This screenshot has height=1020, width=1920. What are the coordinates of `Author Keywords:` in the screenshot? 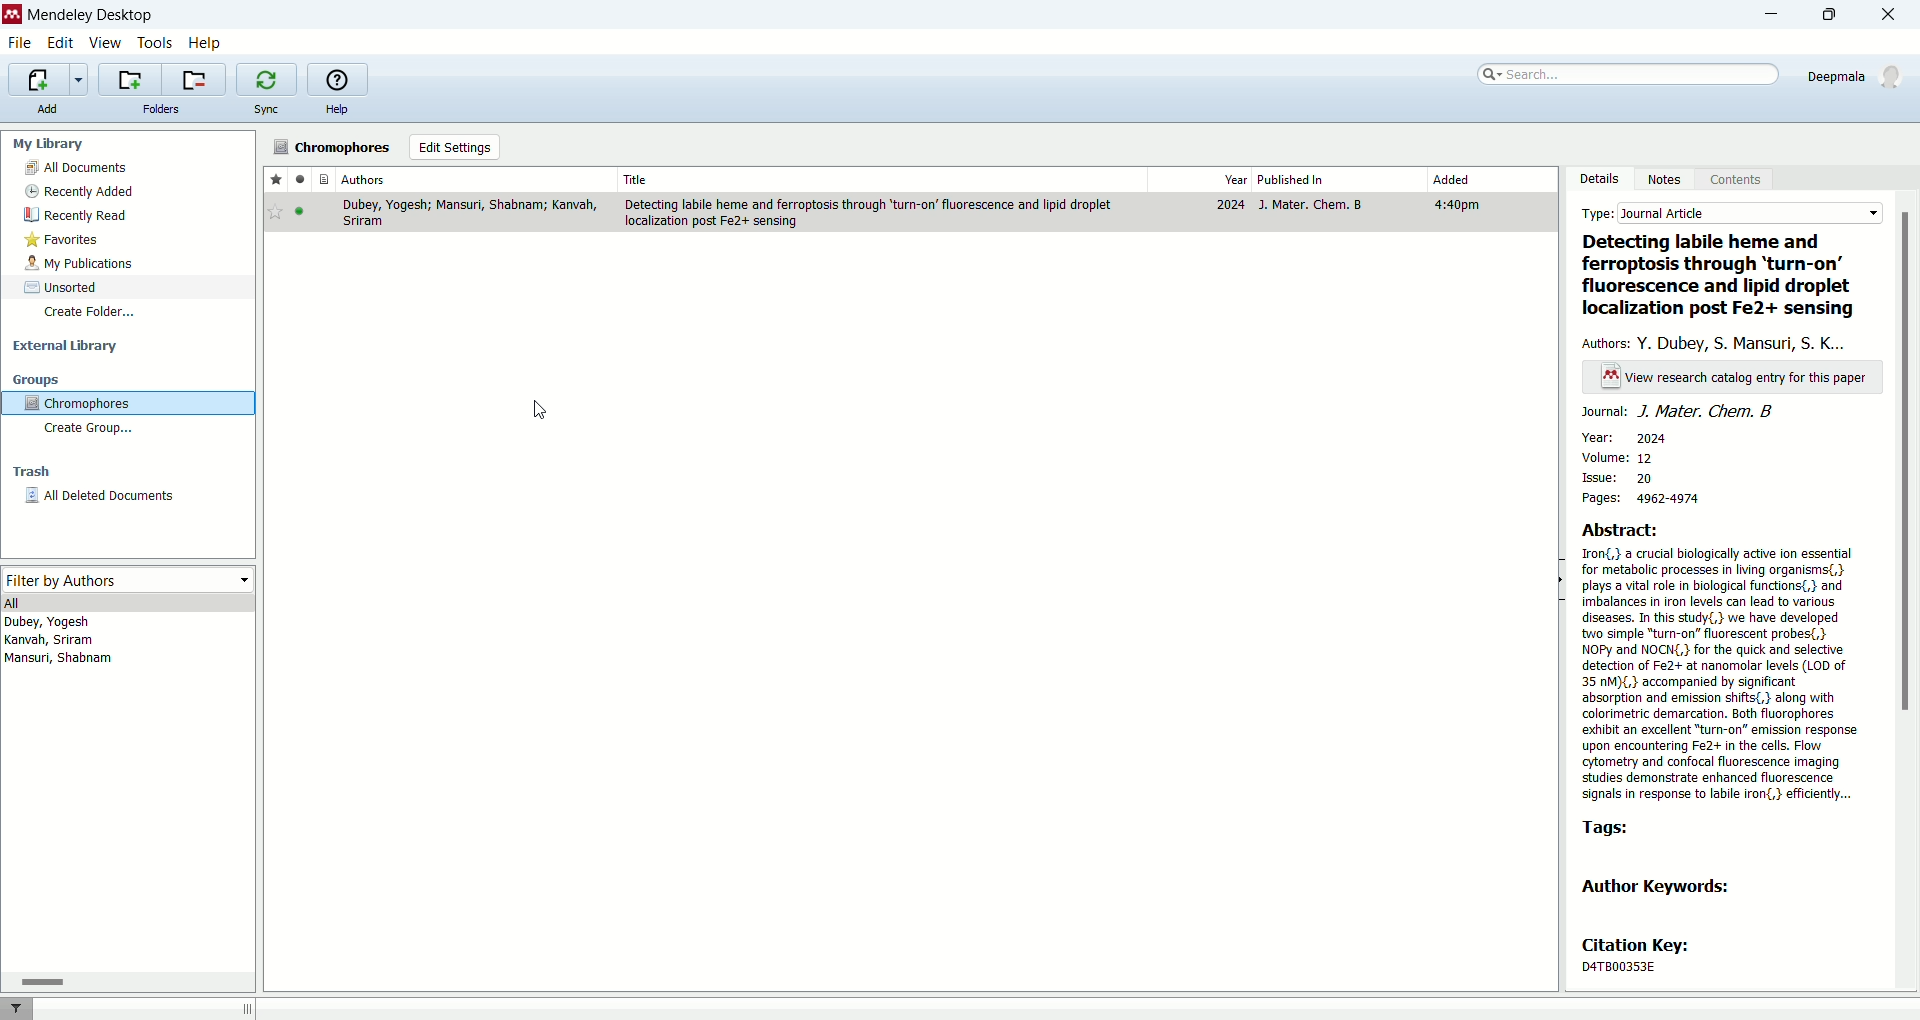 It's located at (1664, 886).